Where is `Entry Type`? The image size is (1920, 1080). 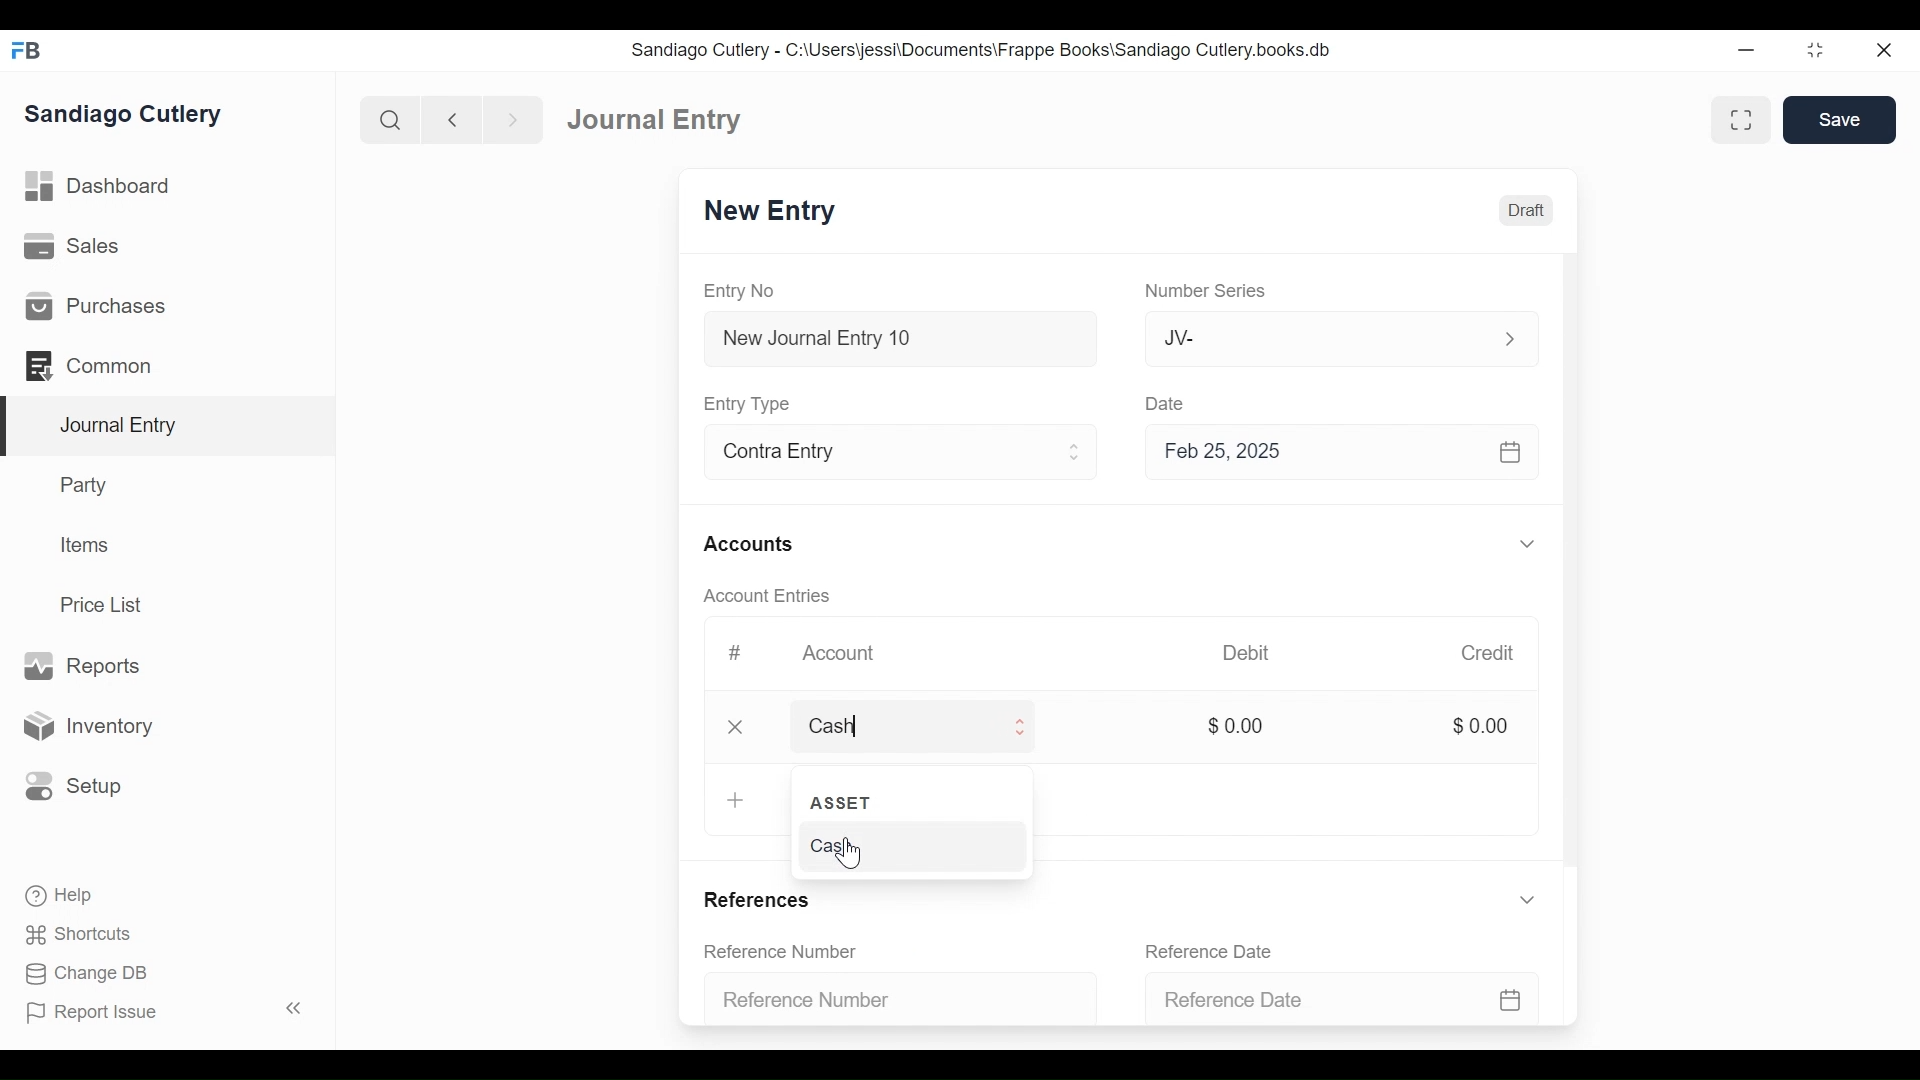
Entry Type is located at coordinates (753, 403).